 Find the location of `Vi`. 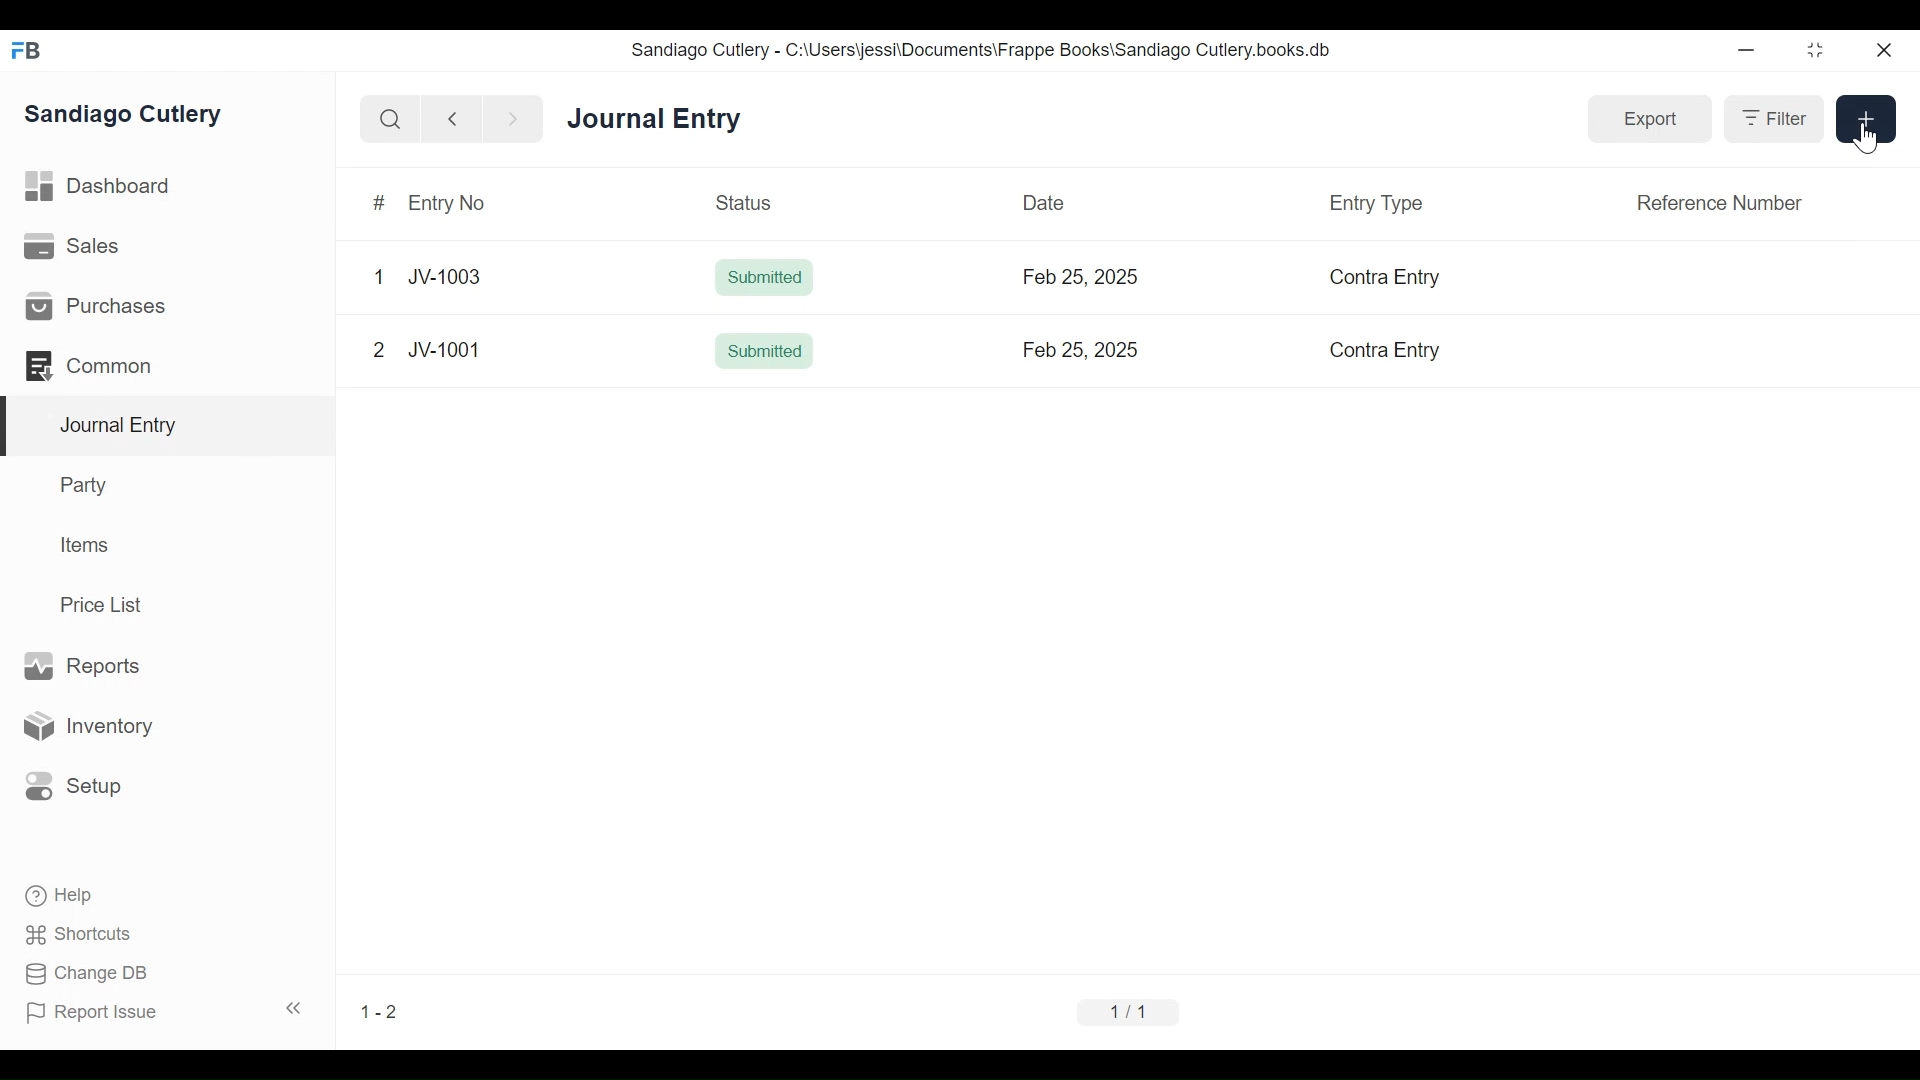

Vi is located at coordinates (379, 349).